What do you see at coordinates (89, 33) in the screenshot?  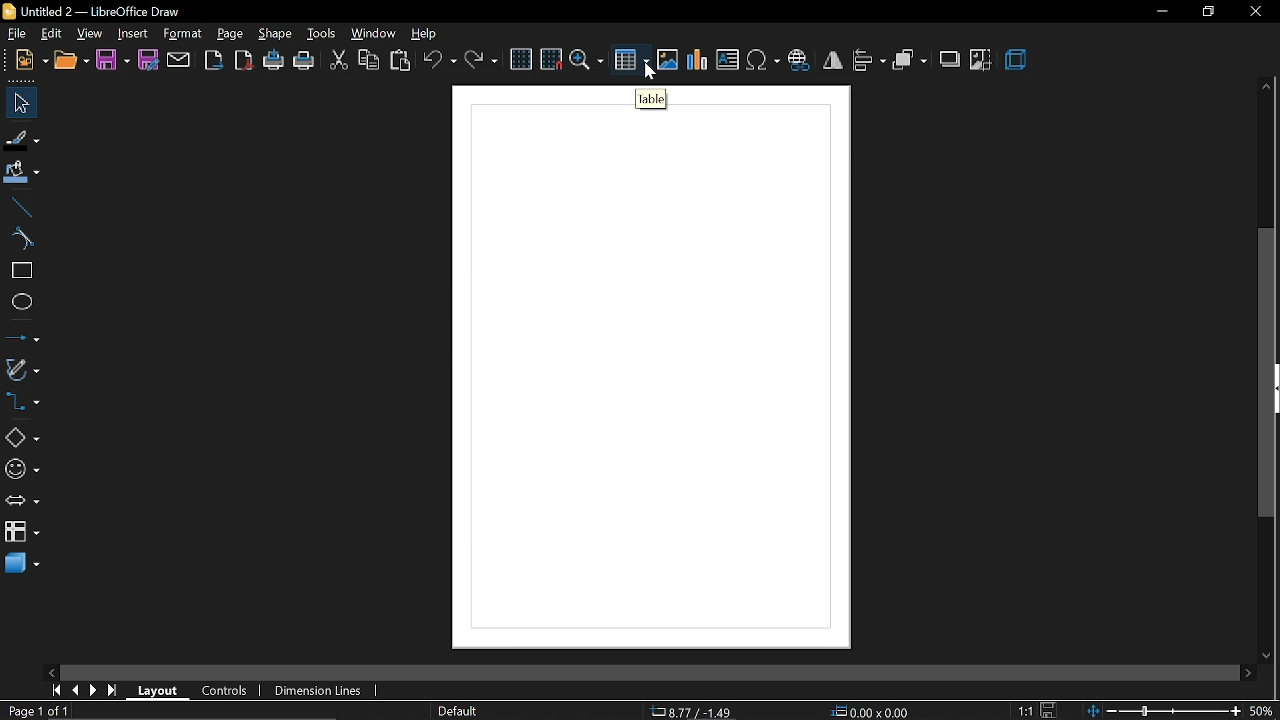 I see `view` at bounding box center [89, 33].